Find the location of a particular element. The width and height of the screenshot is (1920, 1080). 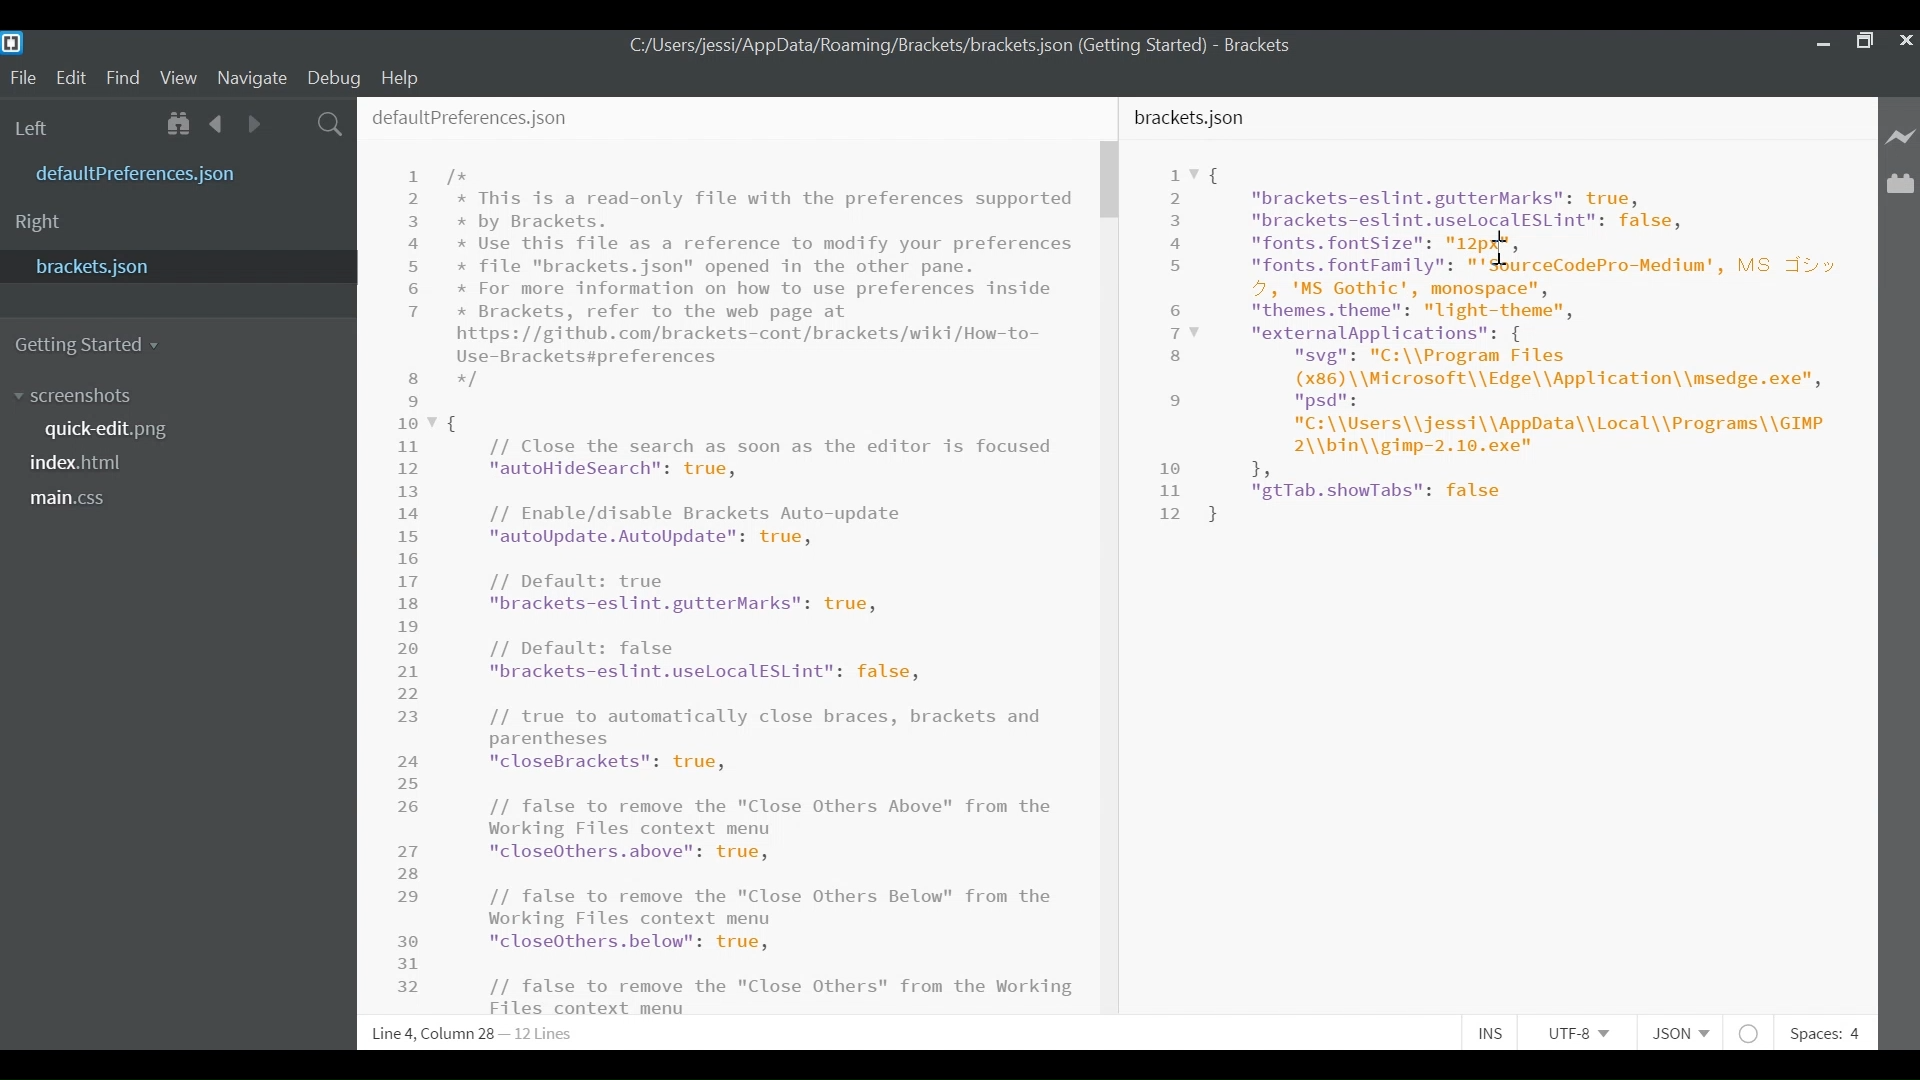

screenshot is located at coordinates (99, 397).